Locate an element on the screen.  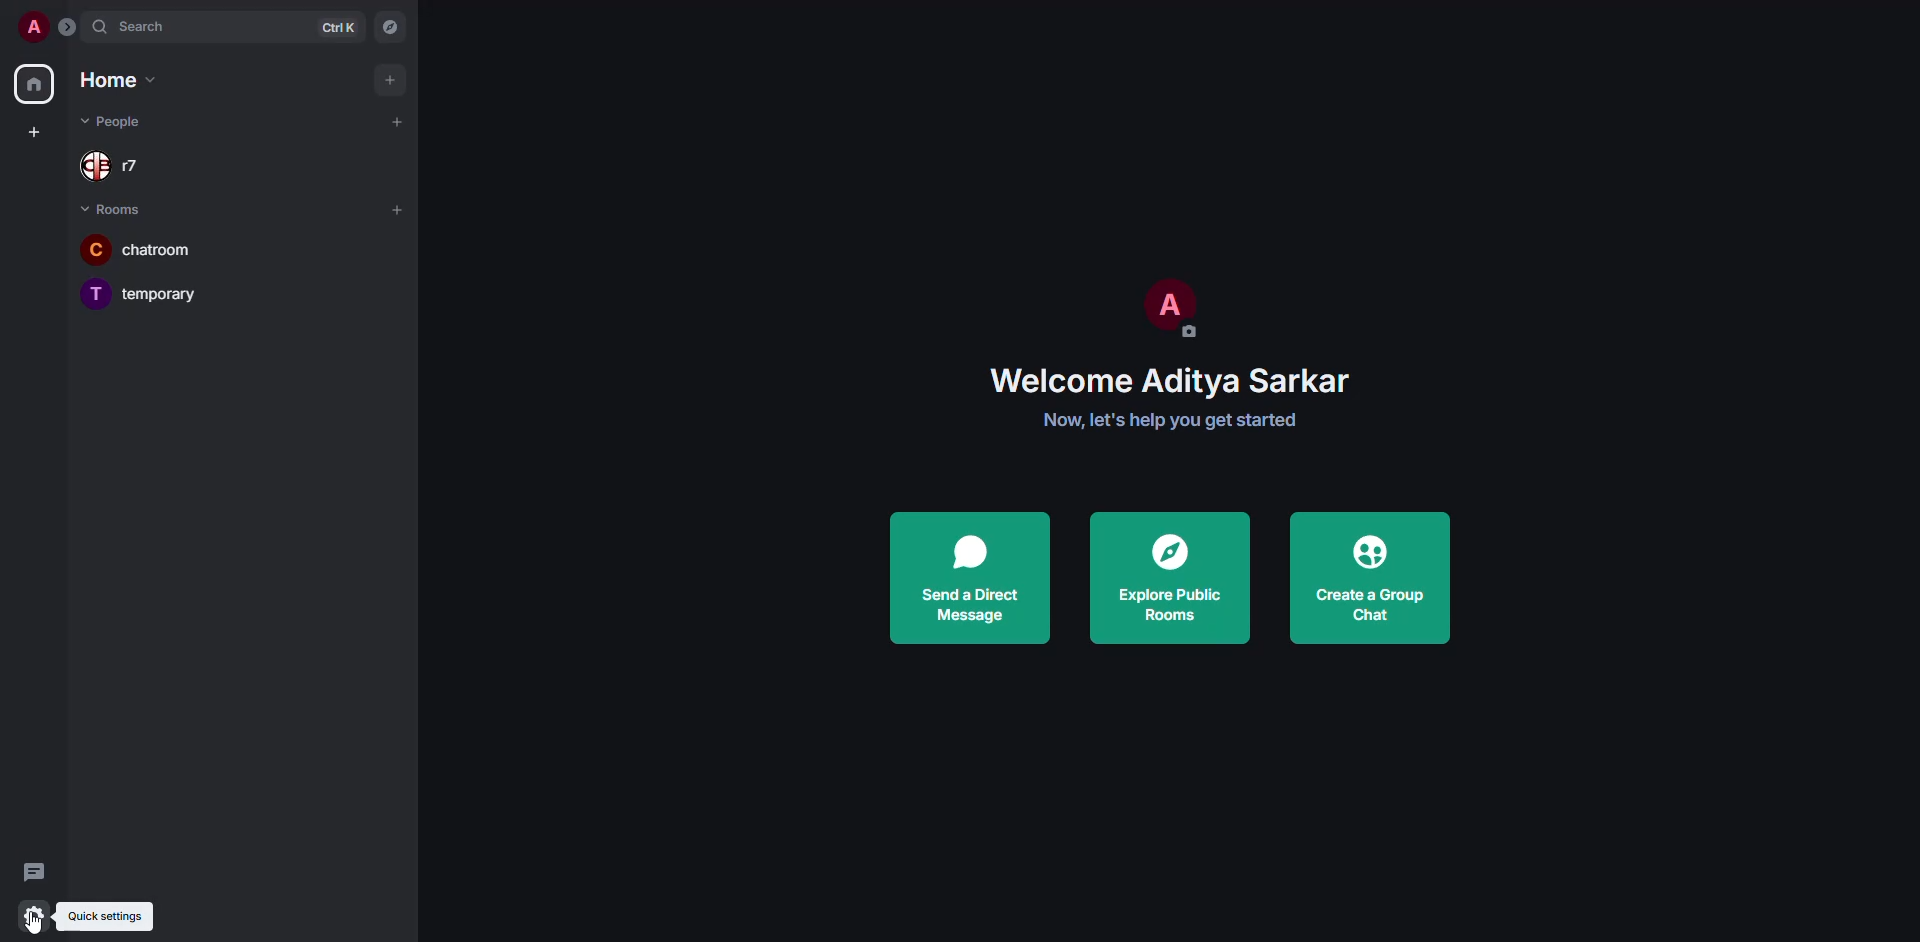
rooms is located at coordinates (121, 210).